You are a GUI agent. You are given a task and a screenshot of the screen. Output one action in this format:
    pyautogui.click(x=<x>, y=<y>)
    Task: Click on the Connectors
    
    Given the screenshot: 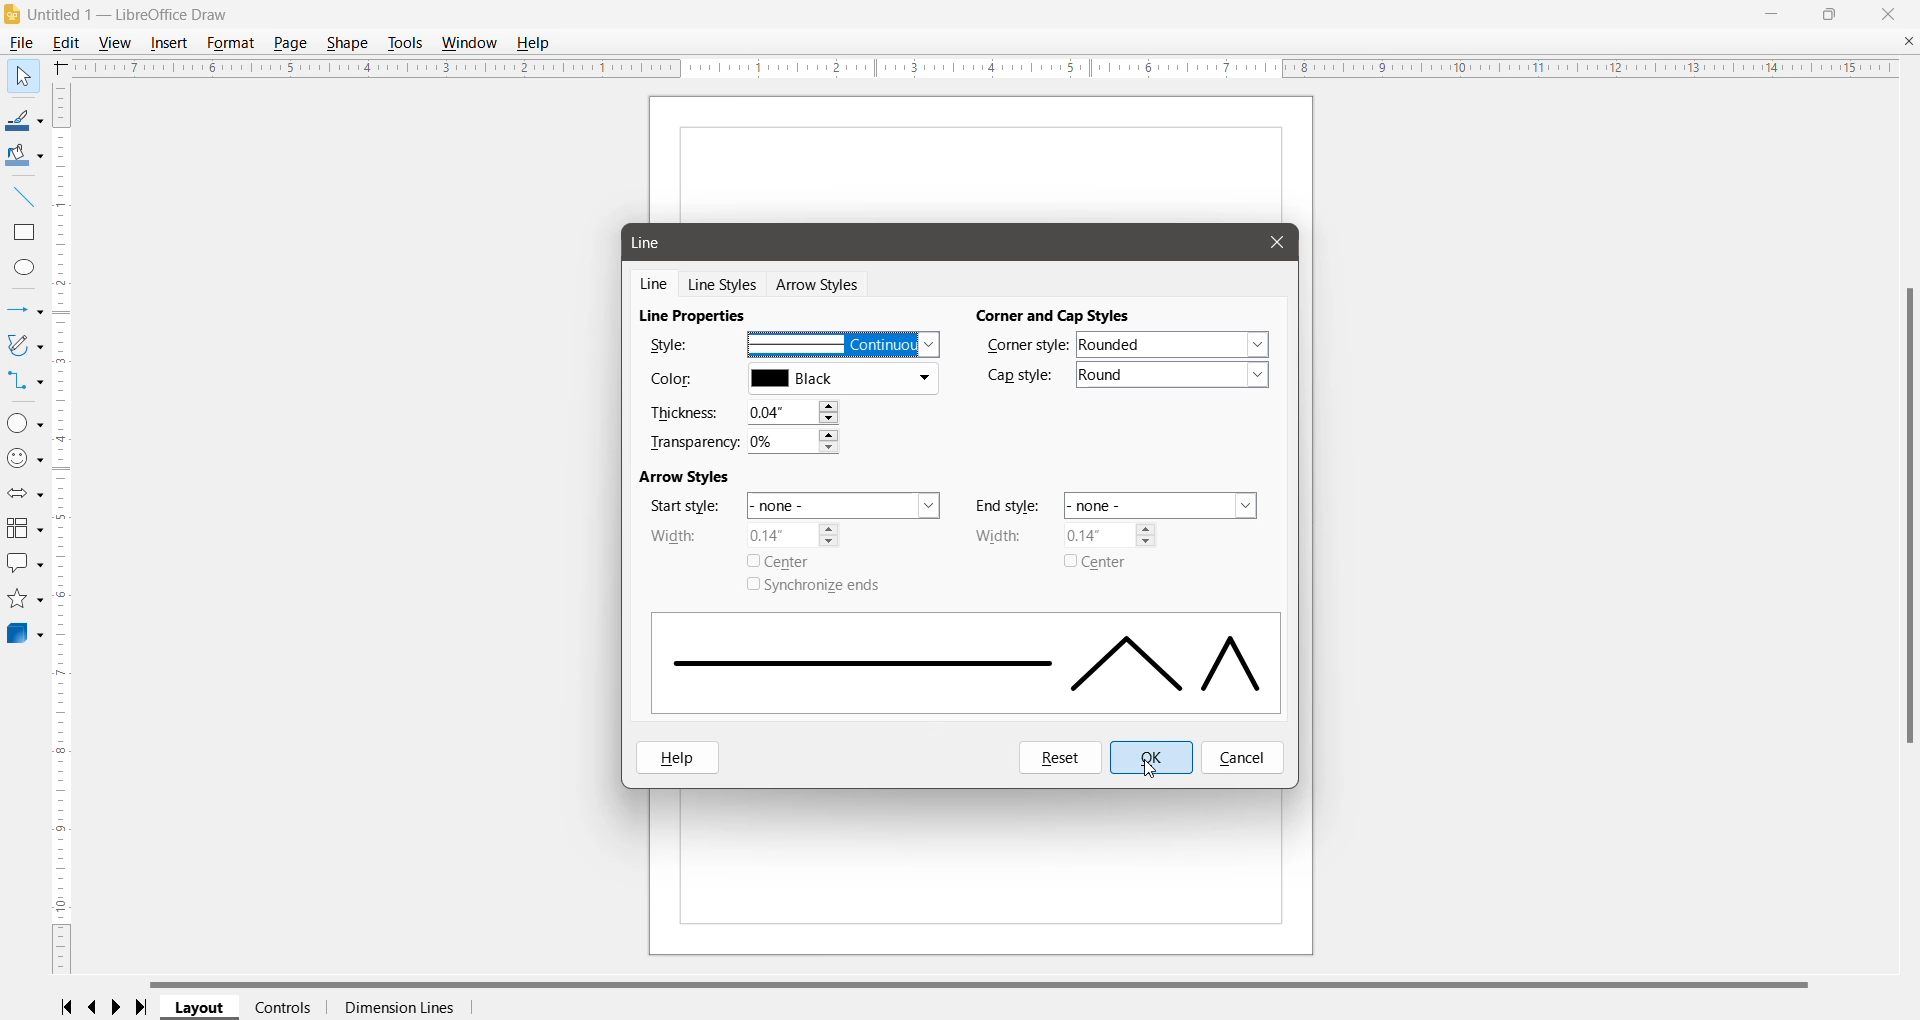 What is the action you would take?
    pyautogui.click(x=25, y=382)
    